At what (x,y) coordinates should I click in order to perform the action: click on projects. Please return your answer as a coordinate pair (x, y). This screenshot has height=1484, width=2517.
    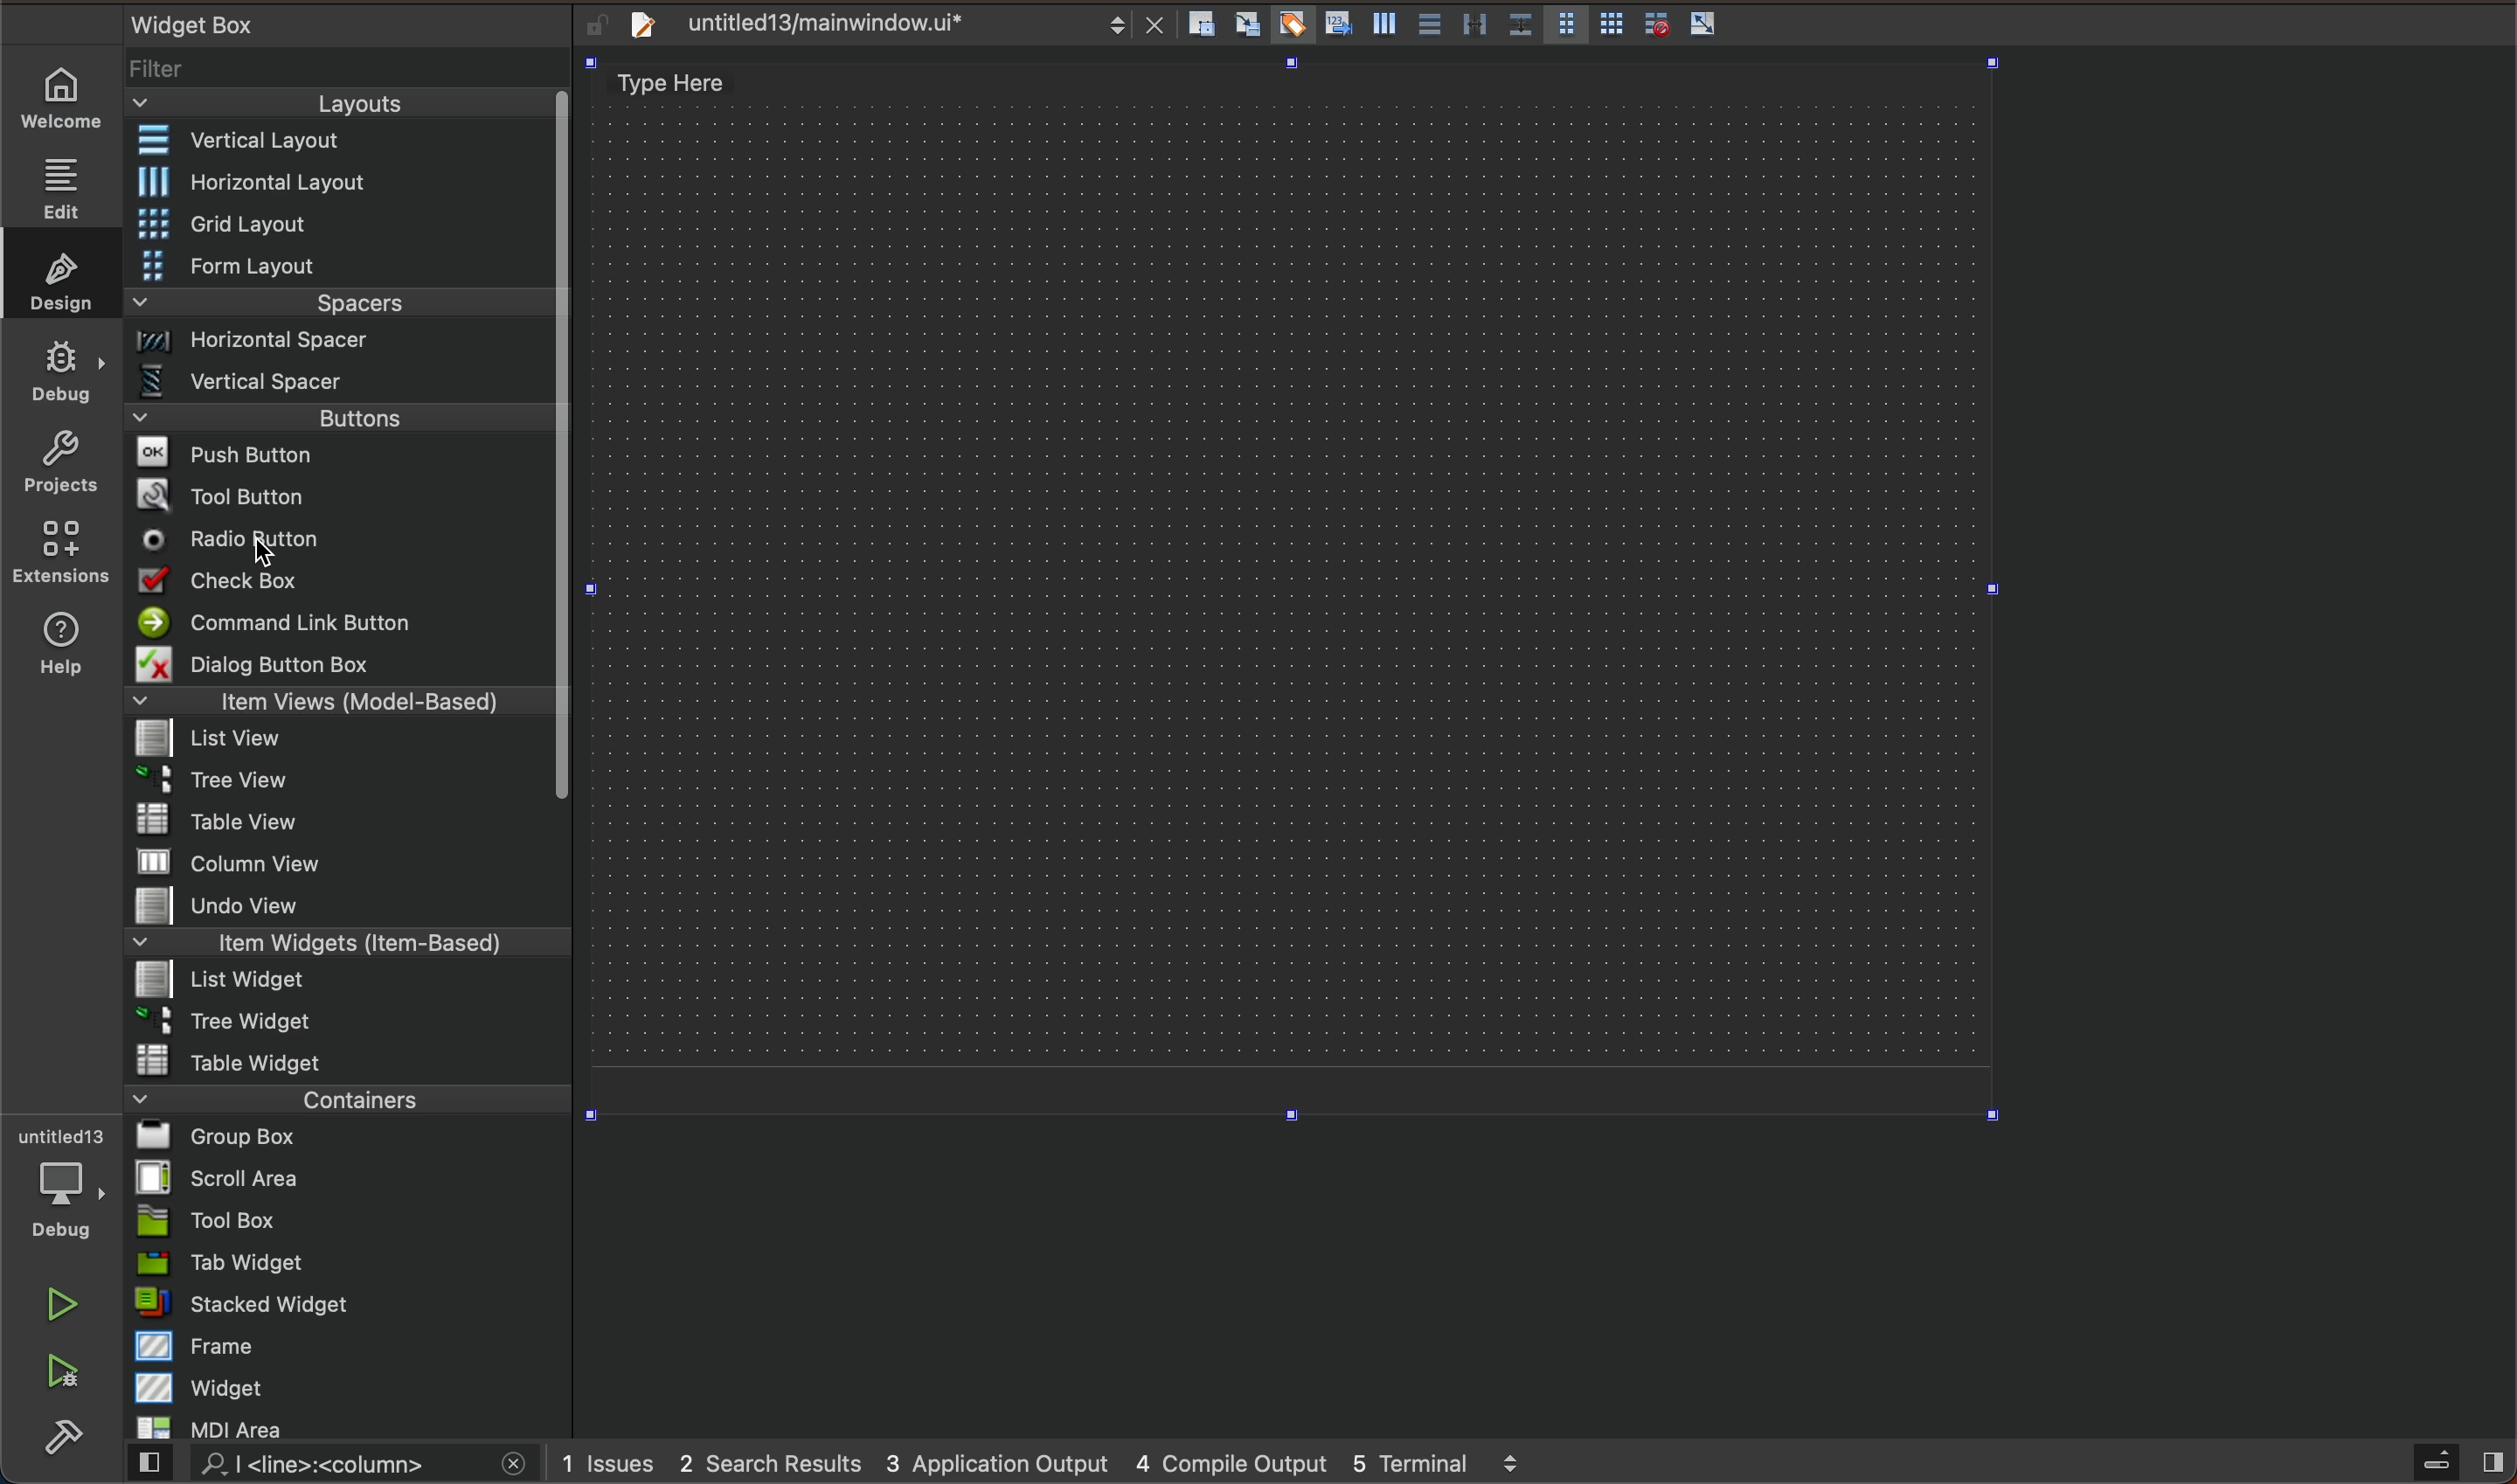
    Looking at the image, I should click on (60, 466).